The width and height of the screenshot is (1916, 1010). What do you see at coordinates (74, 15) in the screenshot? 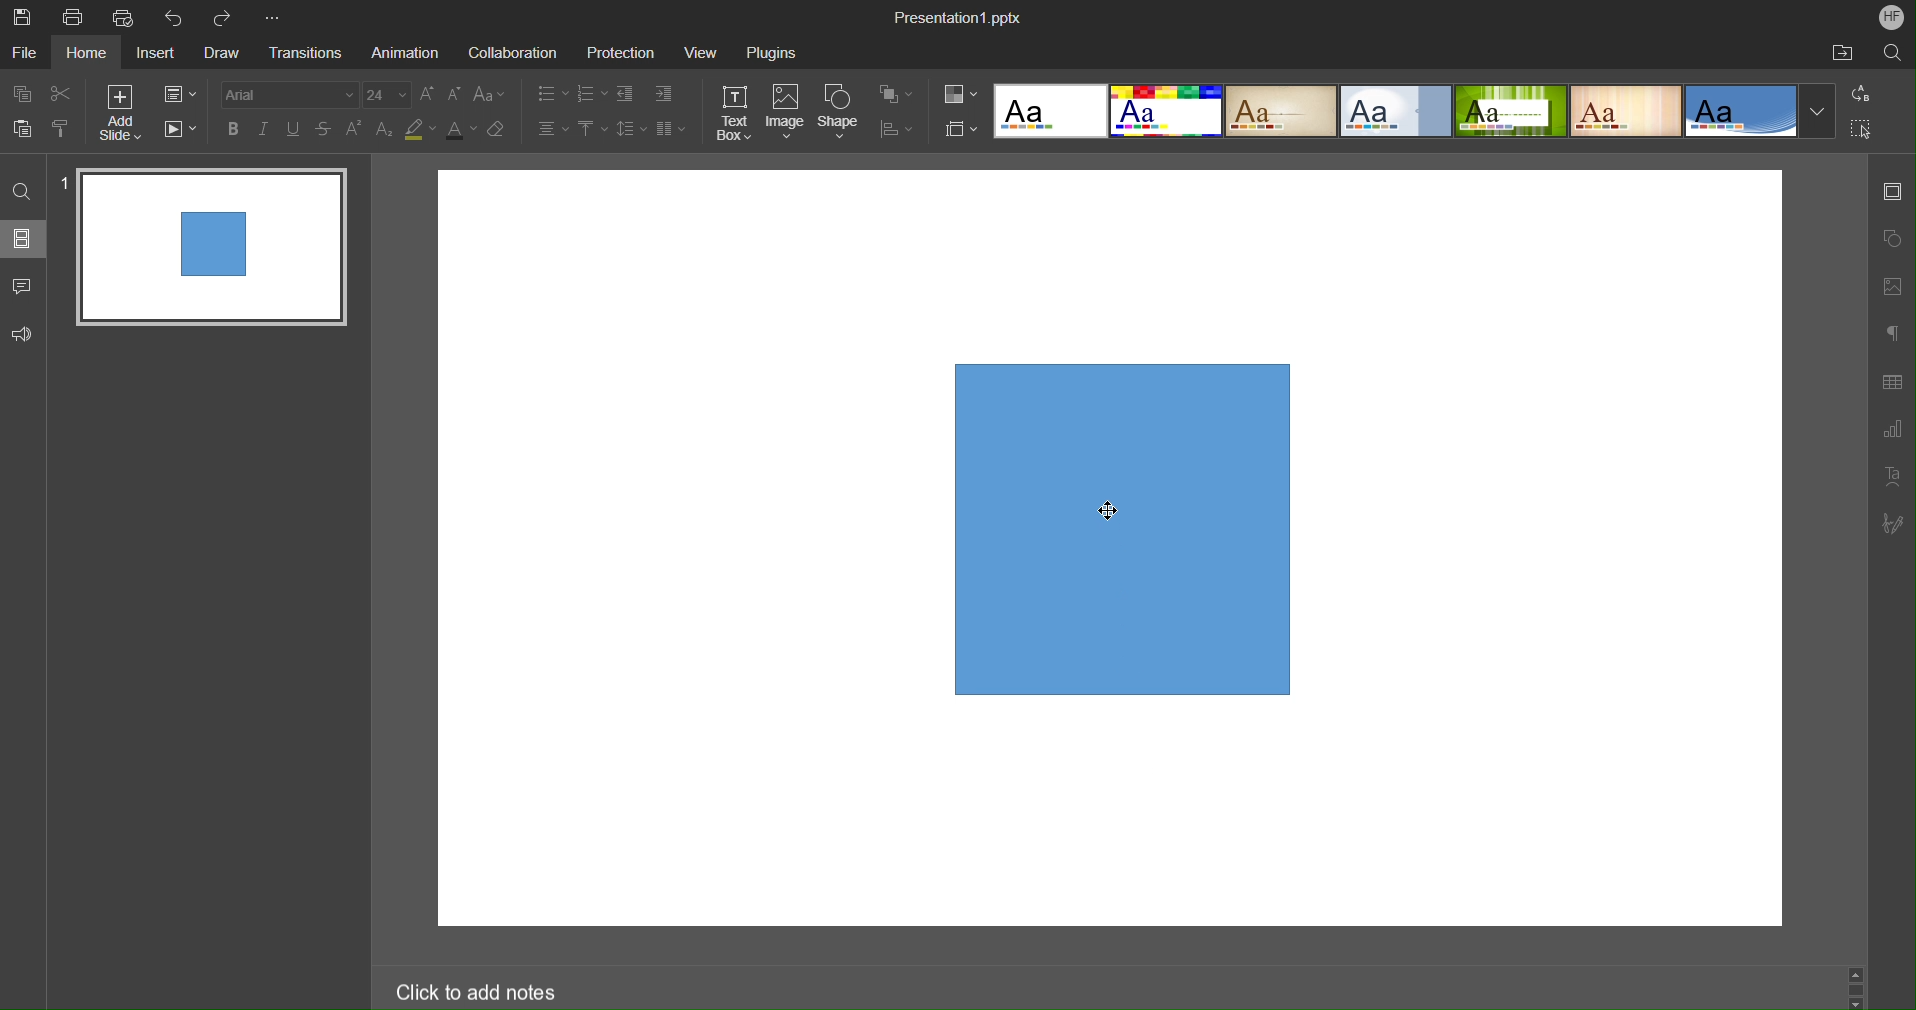
I see `Print` at bounding box center [74, 15].